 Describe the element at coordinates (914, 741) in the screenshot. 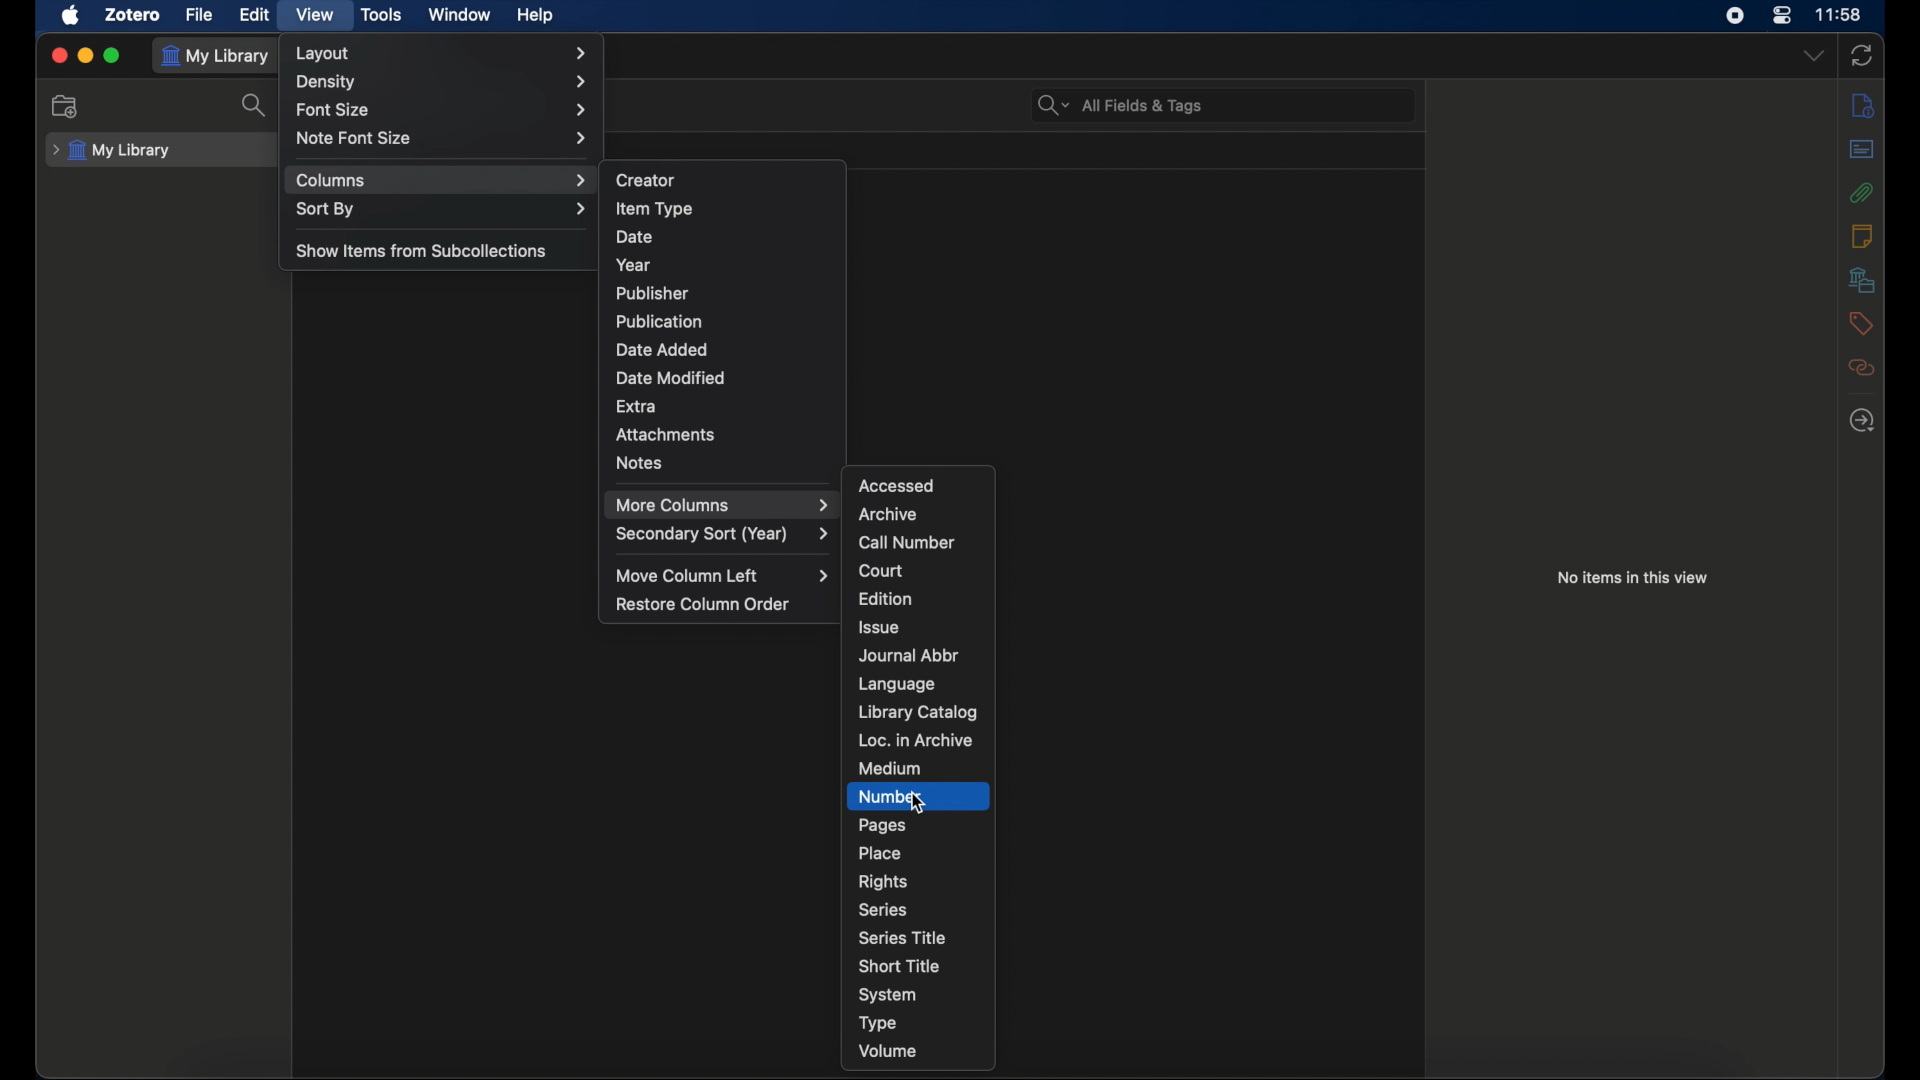

I see `loc. in archive` at that location.